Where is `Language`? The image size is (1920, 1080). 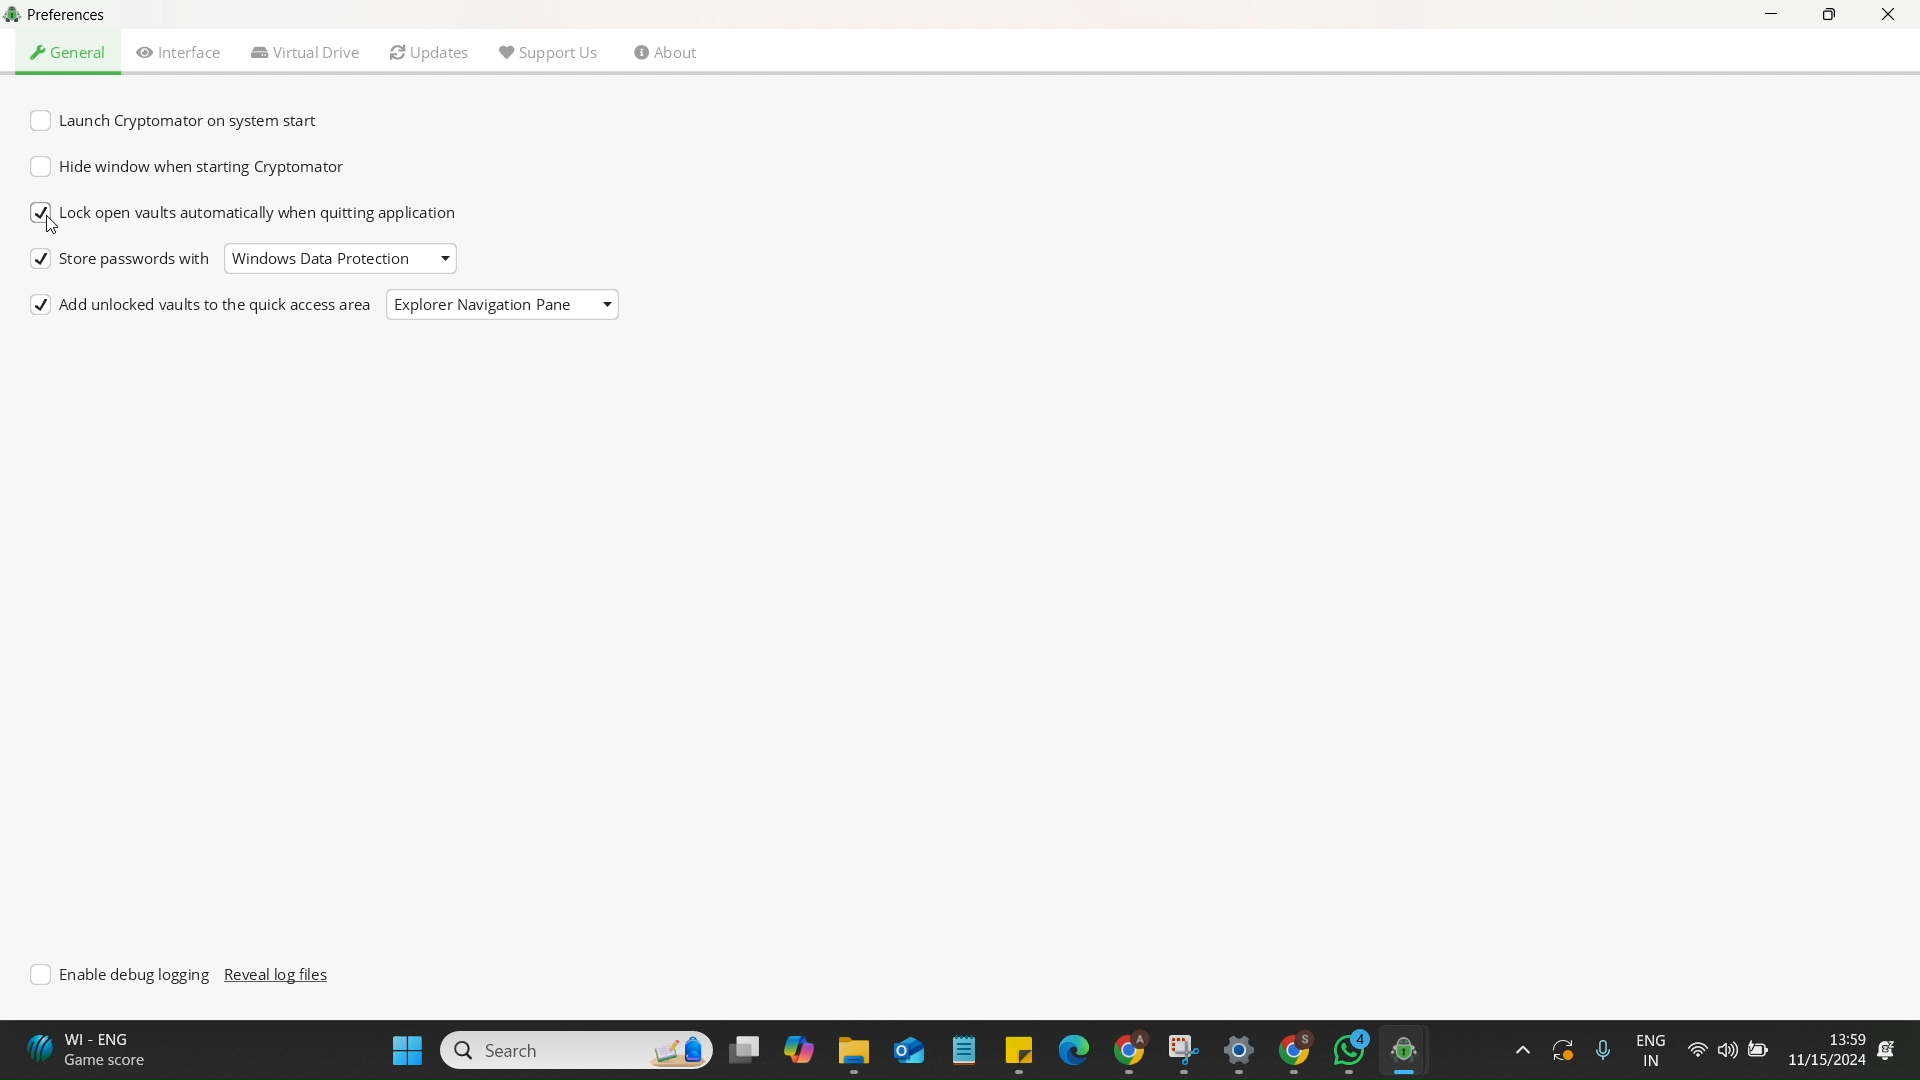
Language is located at coordinates (1653, 1051).